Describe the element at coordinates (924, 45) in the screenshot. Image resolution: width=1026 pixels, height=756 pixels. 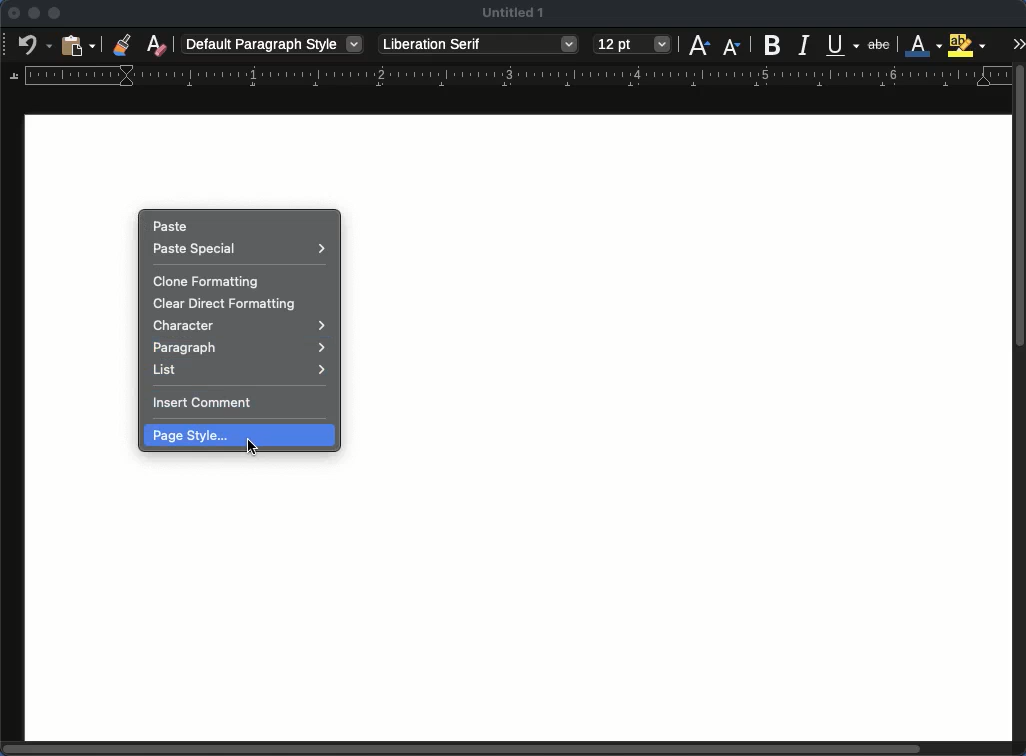
I see `text color` at that location.